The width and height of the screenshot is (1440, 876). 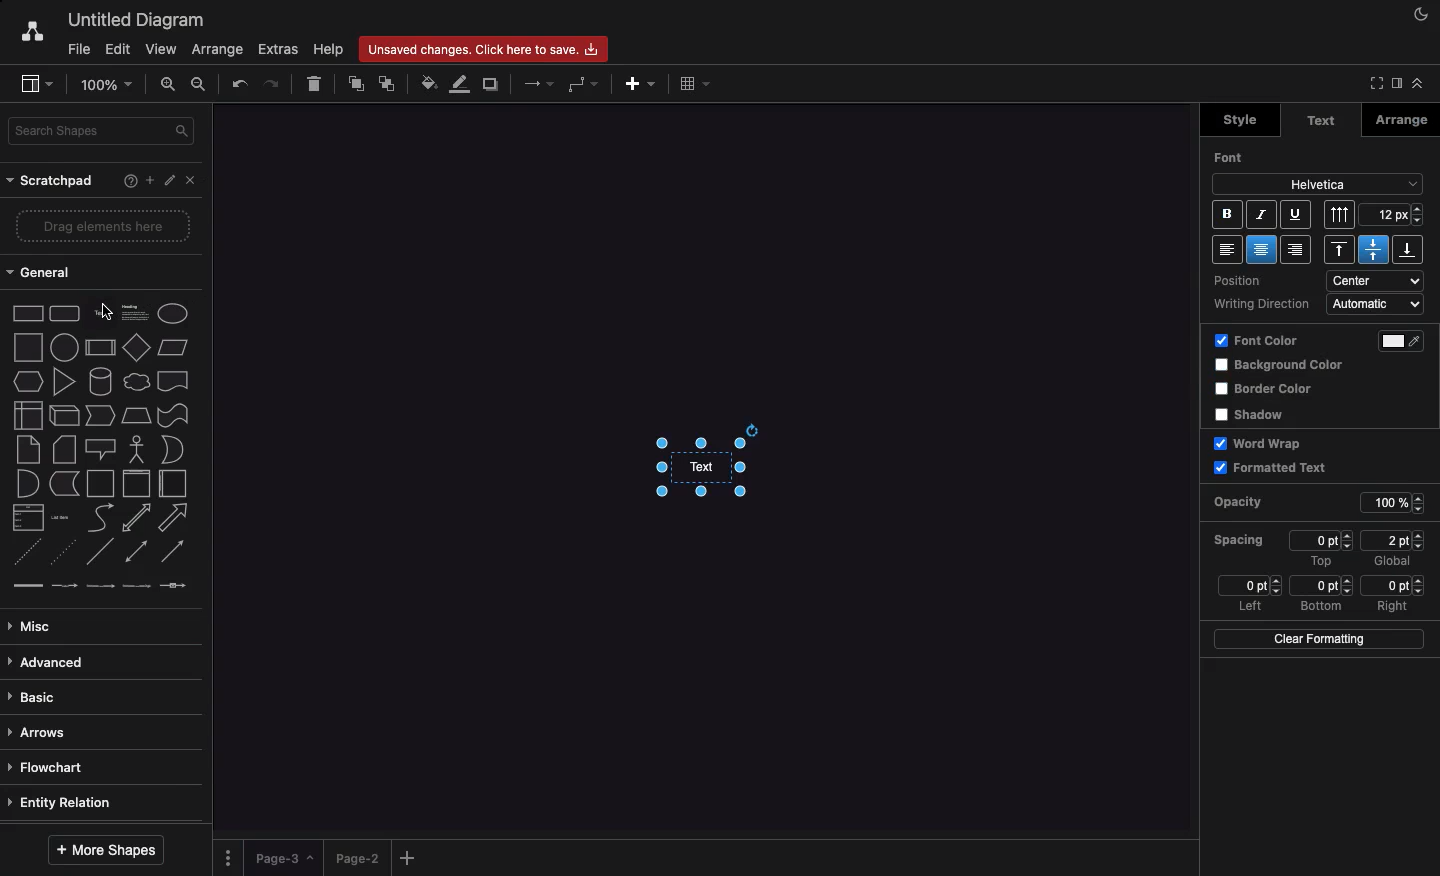 What do you see at coordinates (1227, 249) in the screenshot?
I see `Left aligned` at bounding box center [1227, 249].